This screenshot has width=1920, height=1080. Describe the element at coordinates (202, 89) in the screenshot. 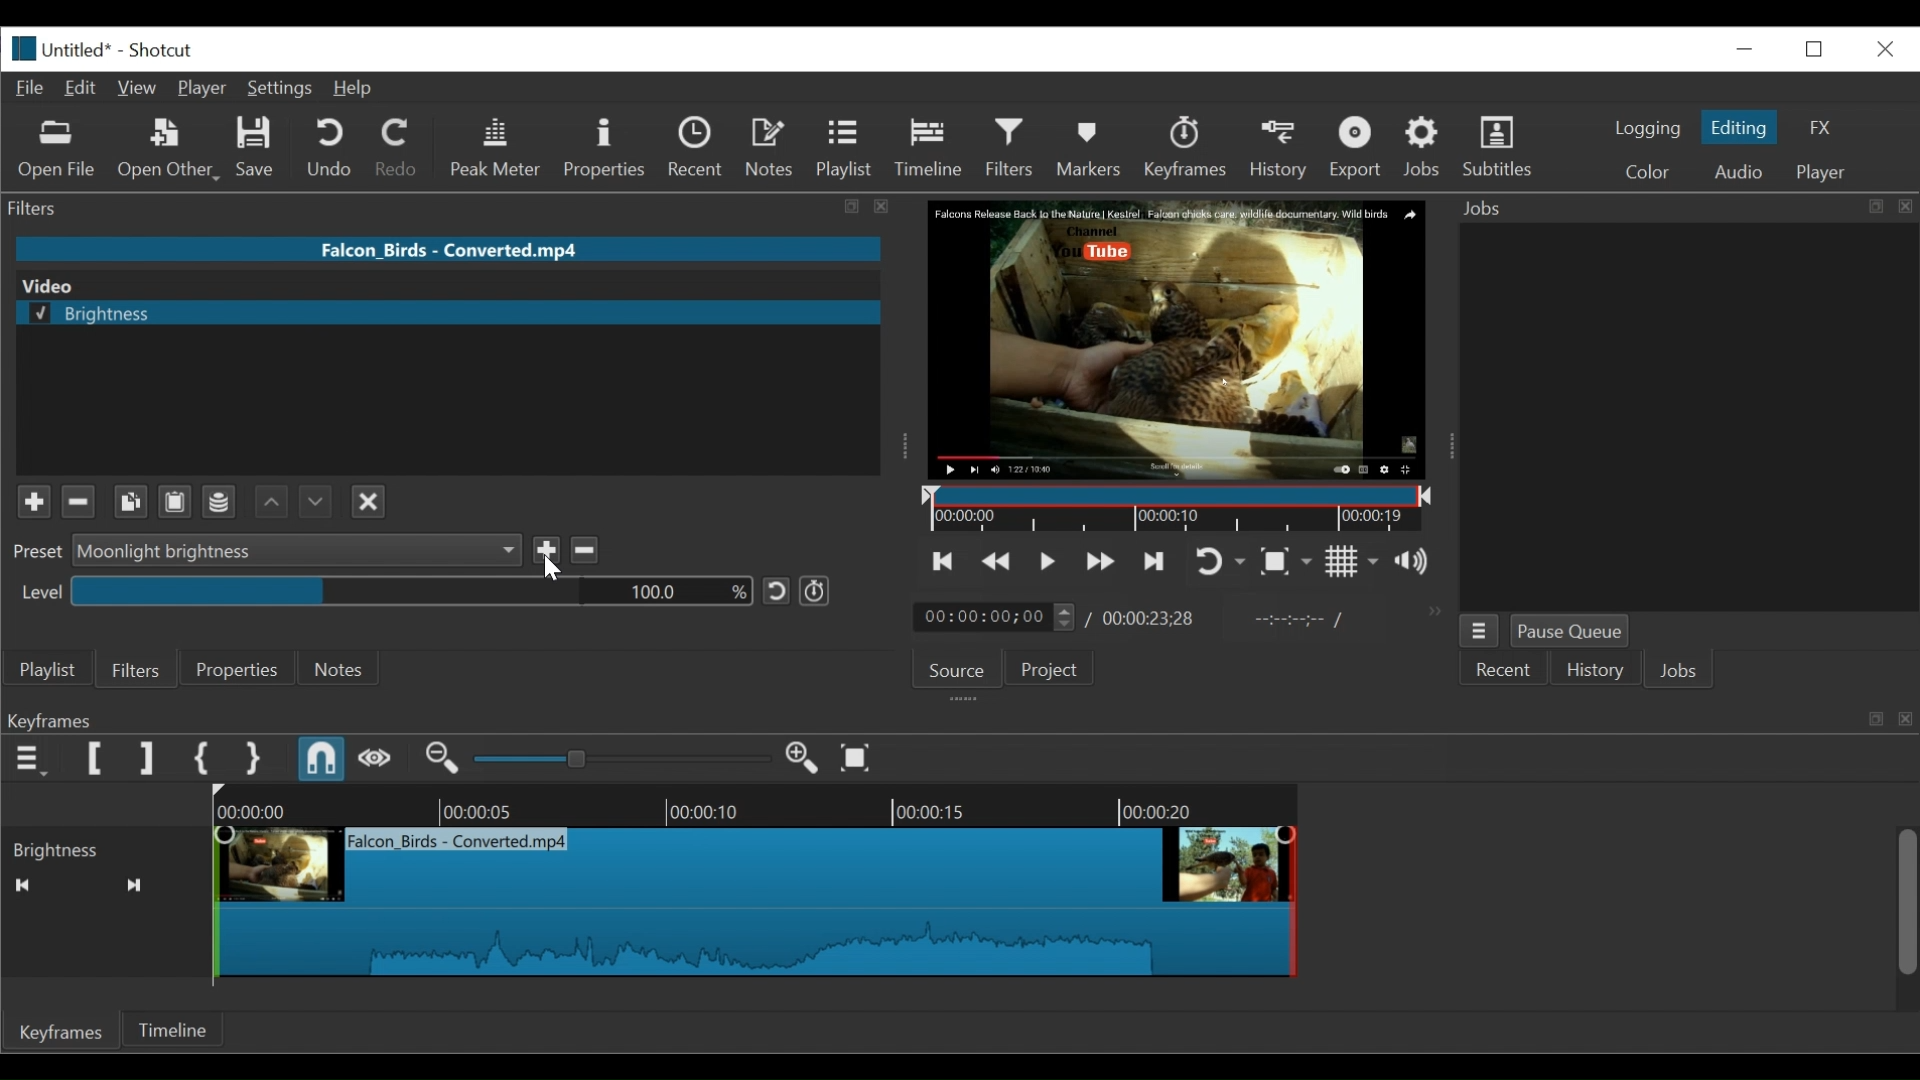

I see `Player` at that location.